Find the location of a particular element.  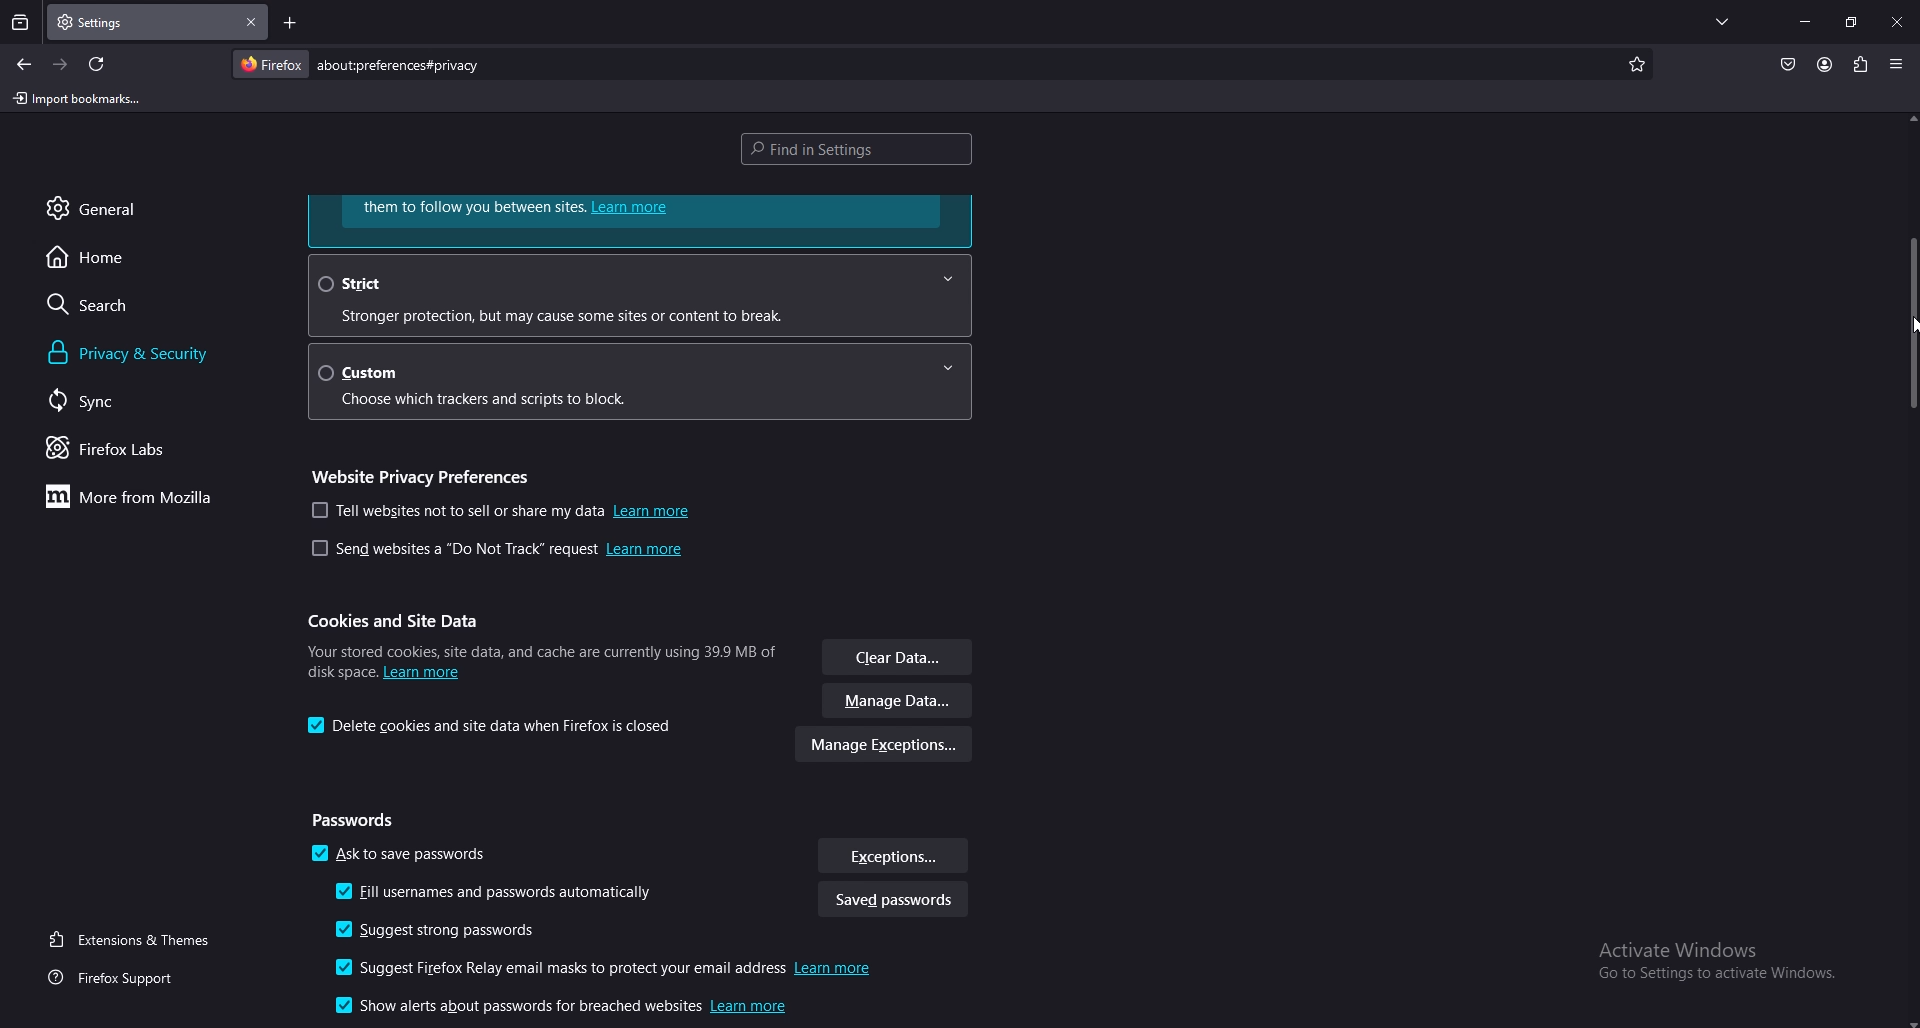

close is located at coordinates (1897, 24).